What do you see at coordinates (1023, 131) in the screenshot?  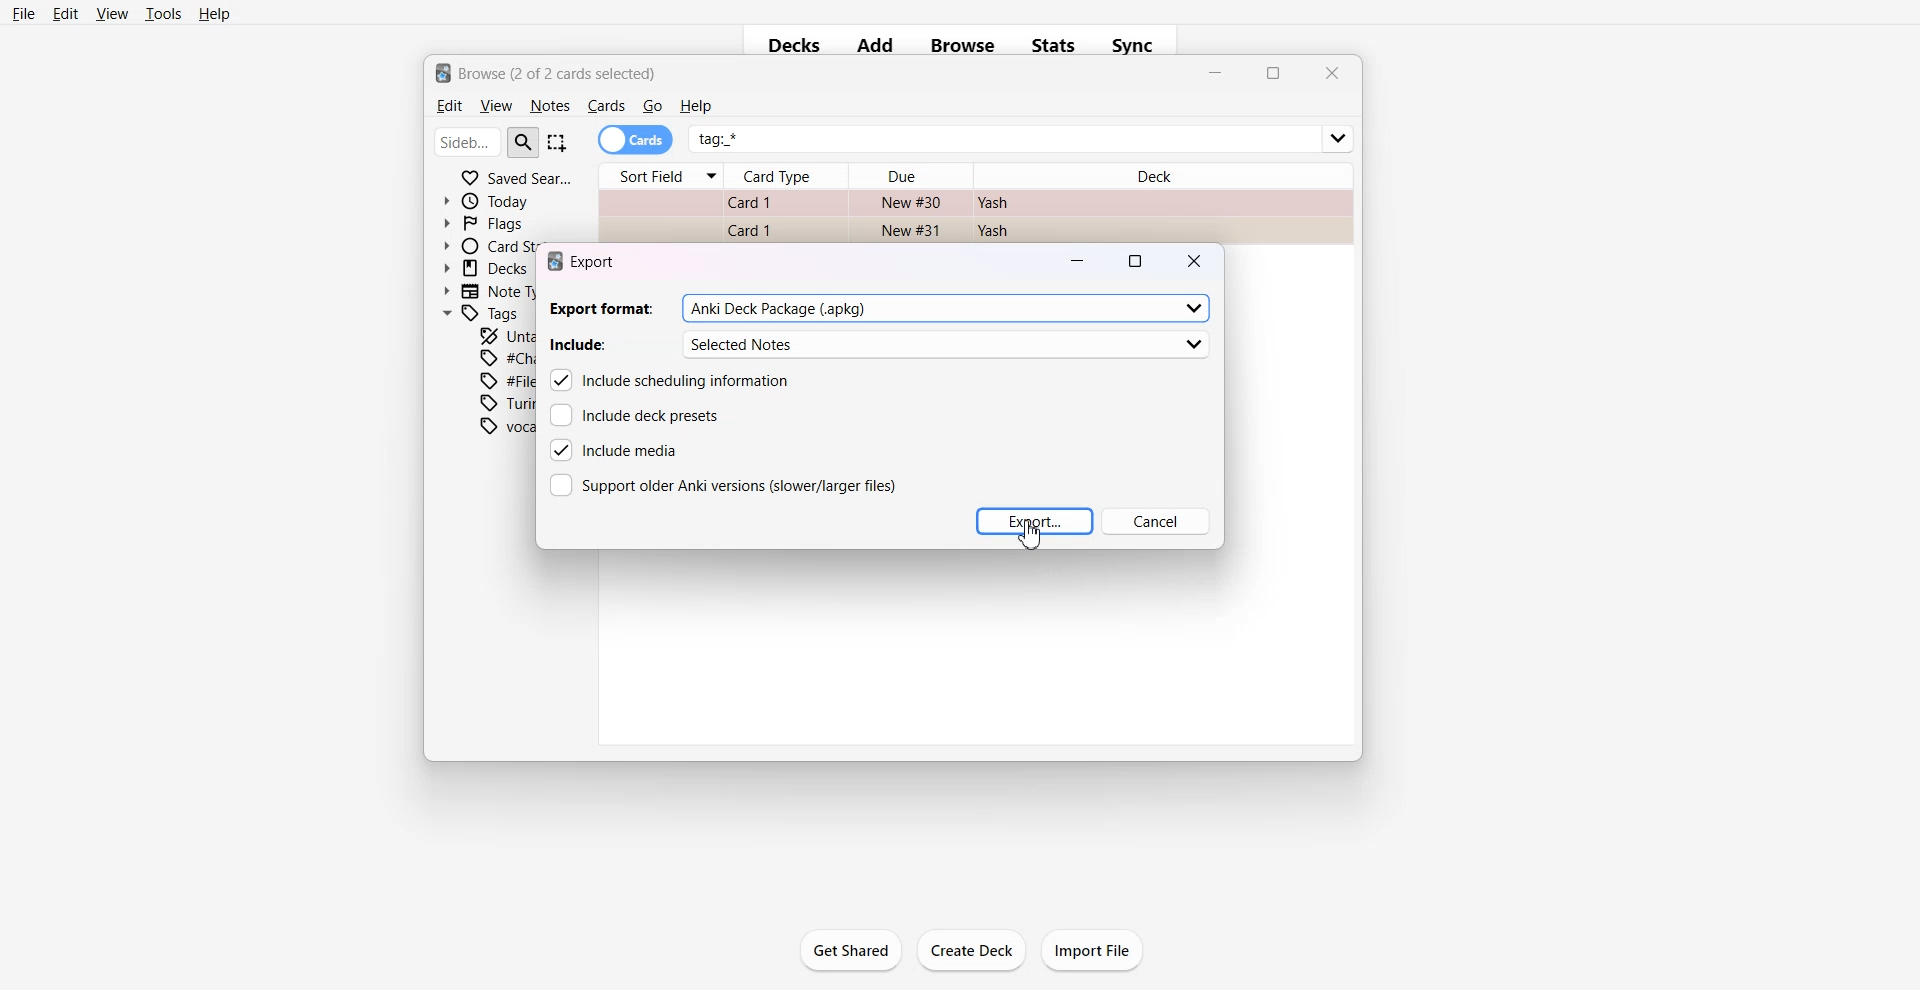 I see `tag *` at bounding box center [1023, 131].